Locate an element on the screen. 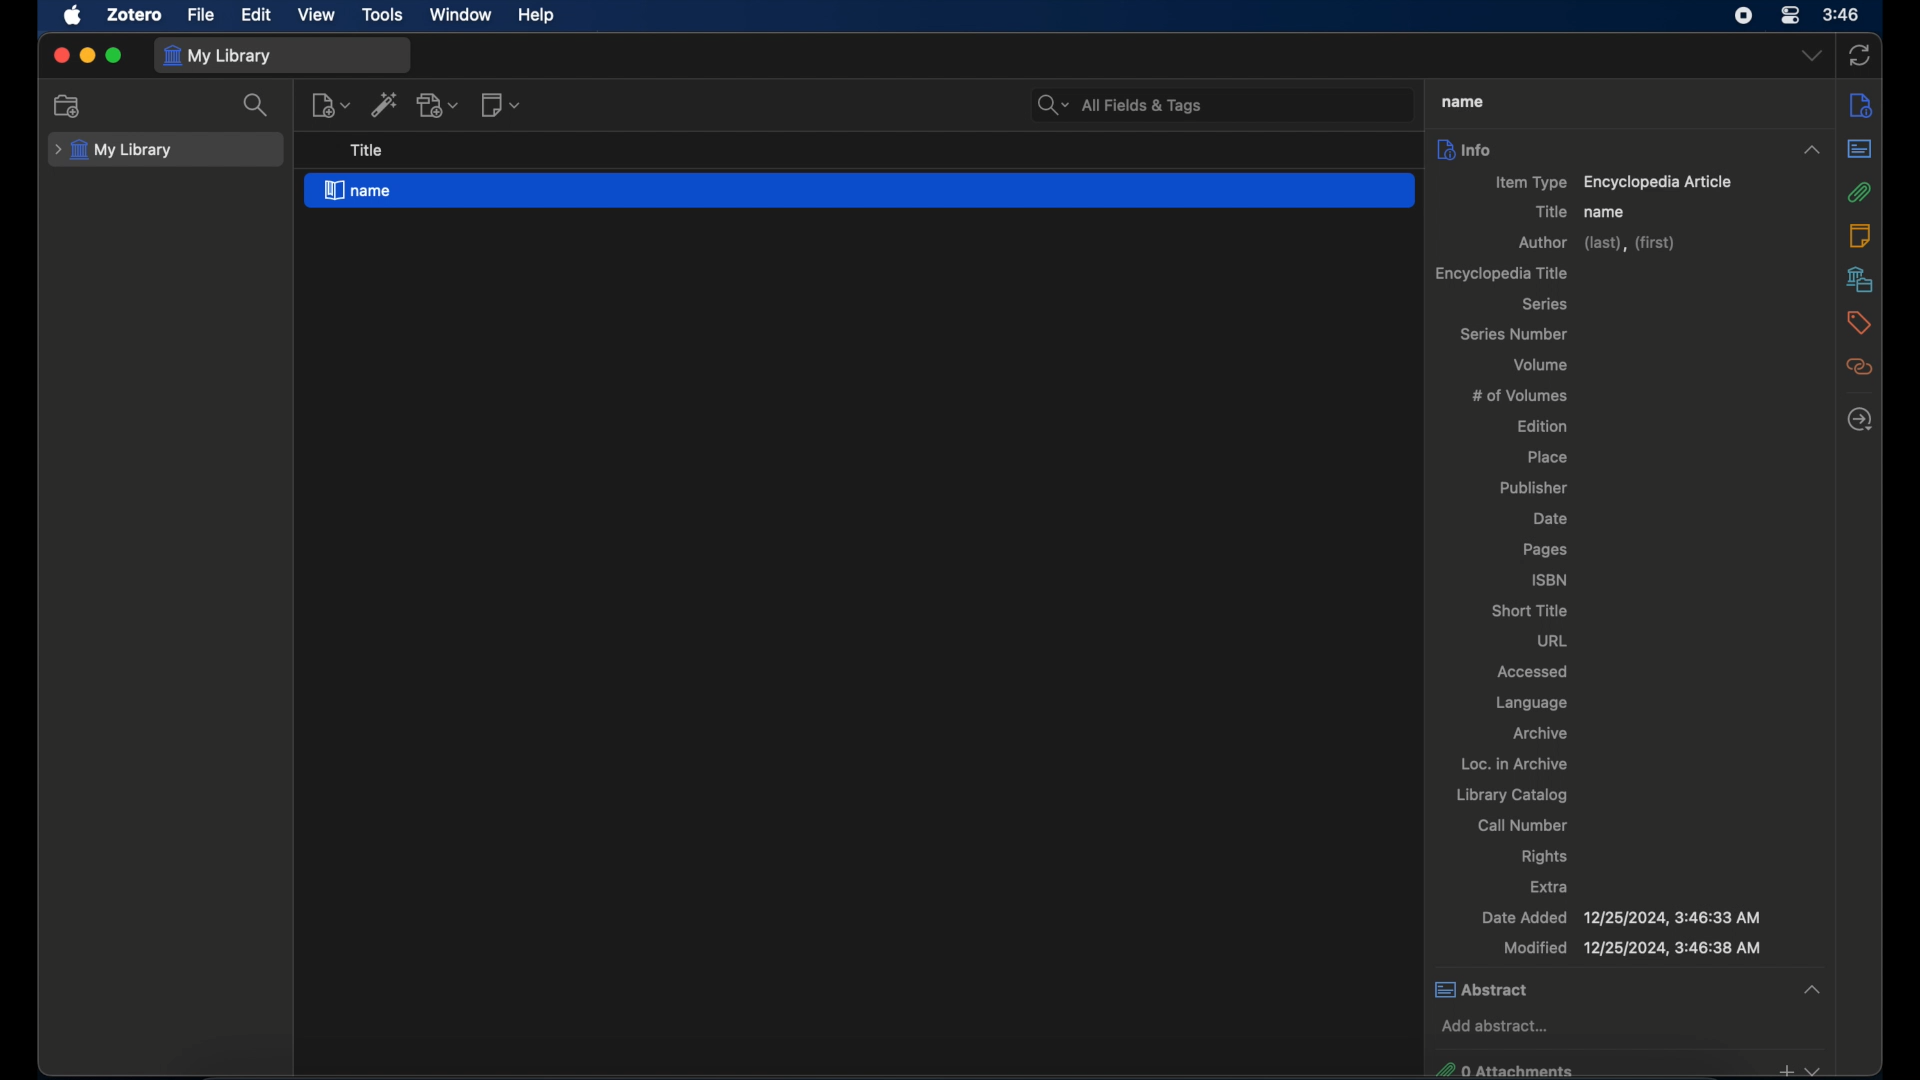  add abstract is located at coordinates (1495, 1027).